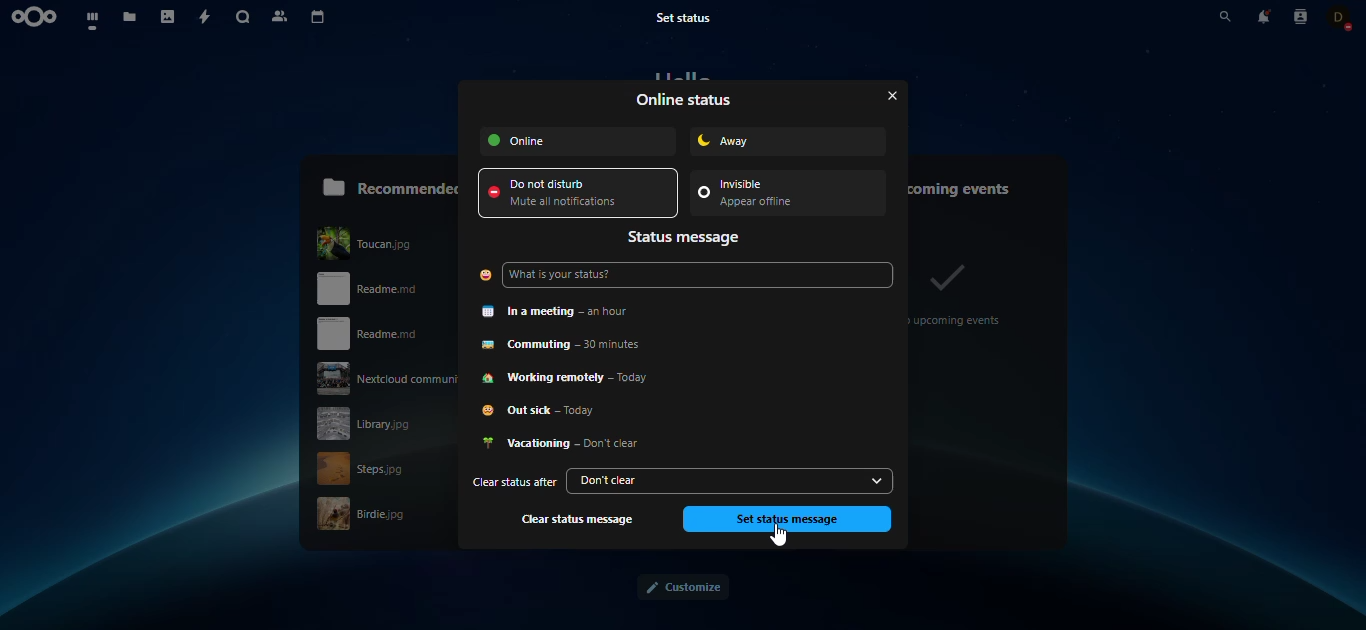  Describe the element at coordinates (575, 344) in the screenshot. I see `commuting` at that location.